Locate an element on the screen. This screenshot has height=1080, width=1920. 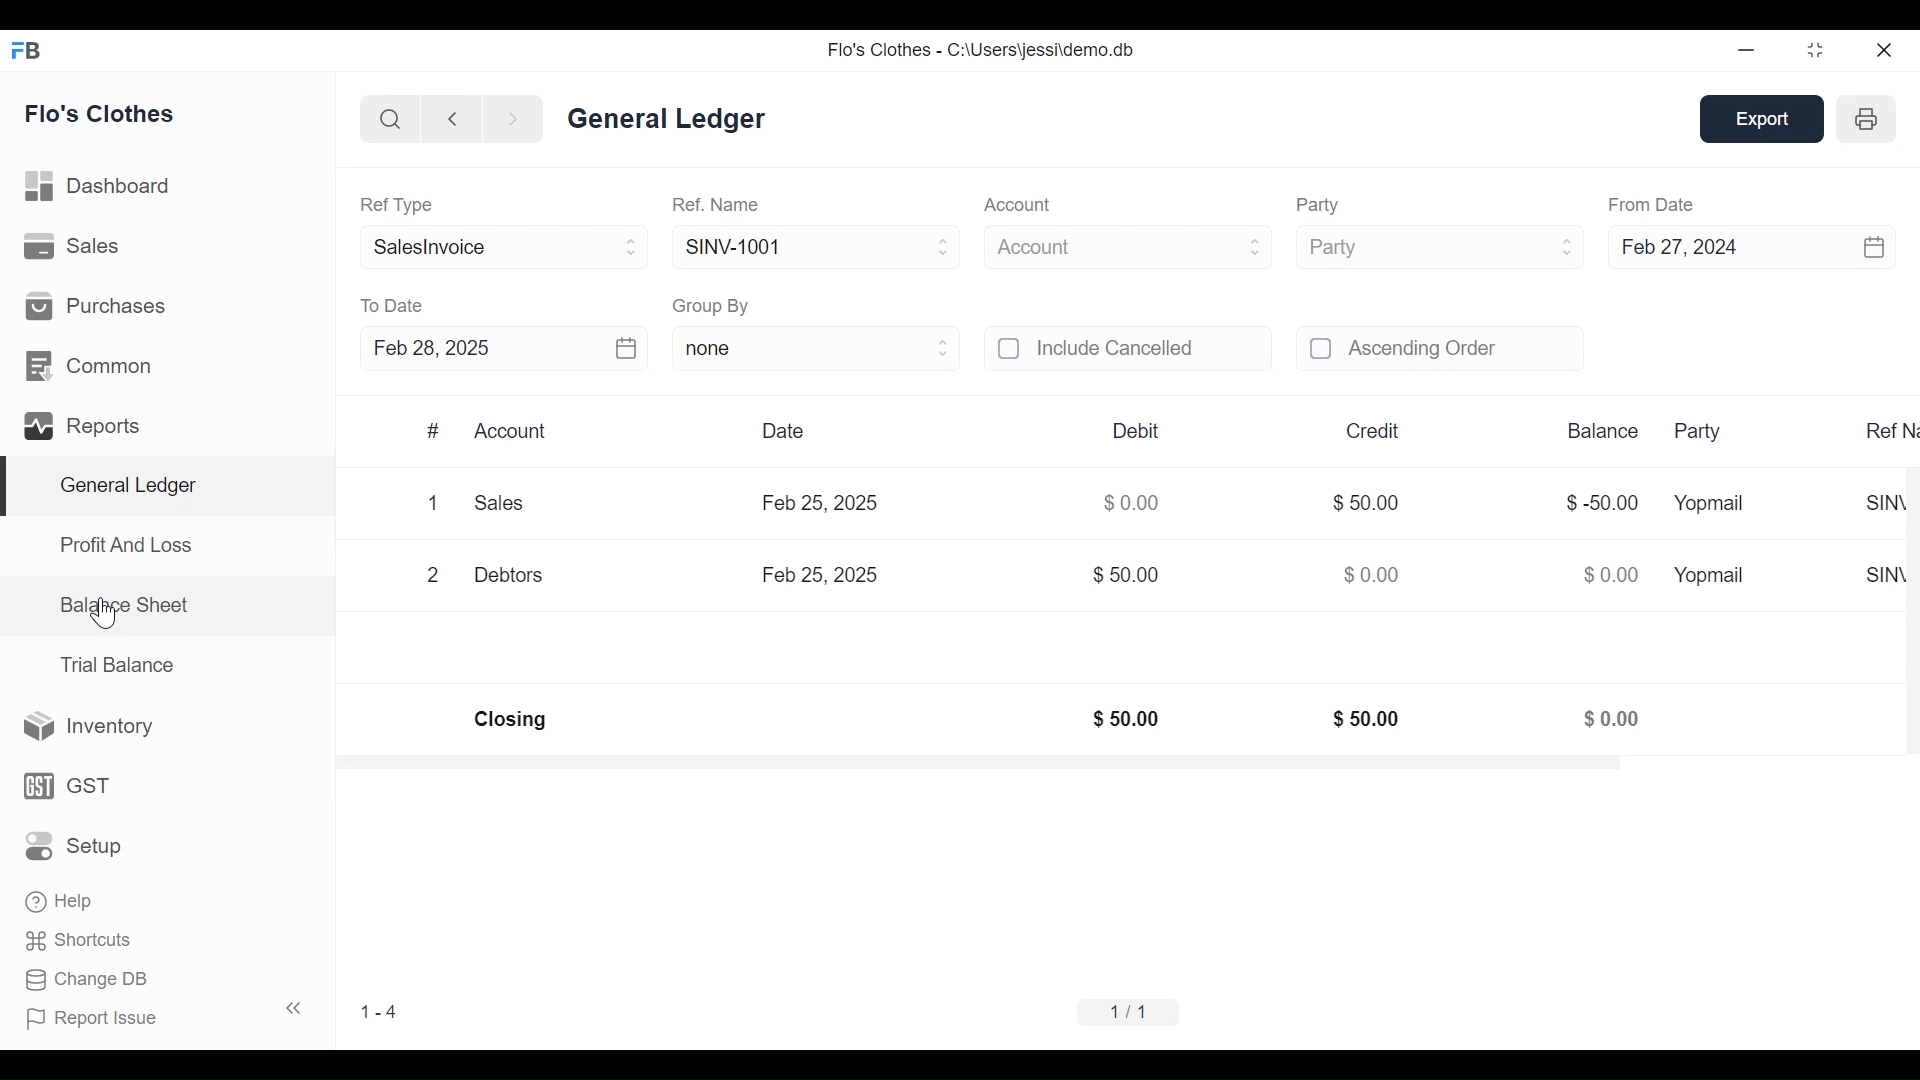
Collapse is located at coordinates (294, 1007).